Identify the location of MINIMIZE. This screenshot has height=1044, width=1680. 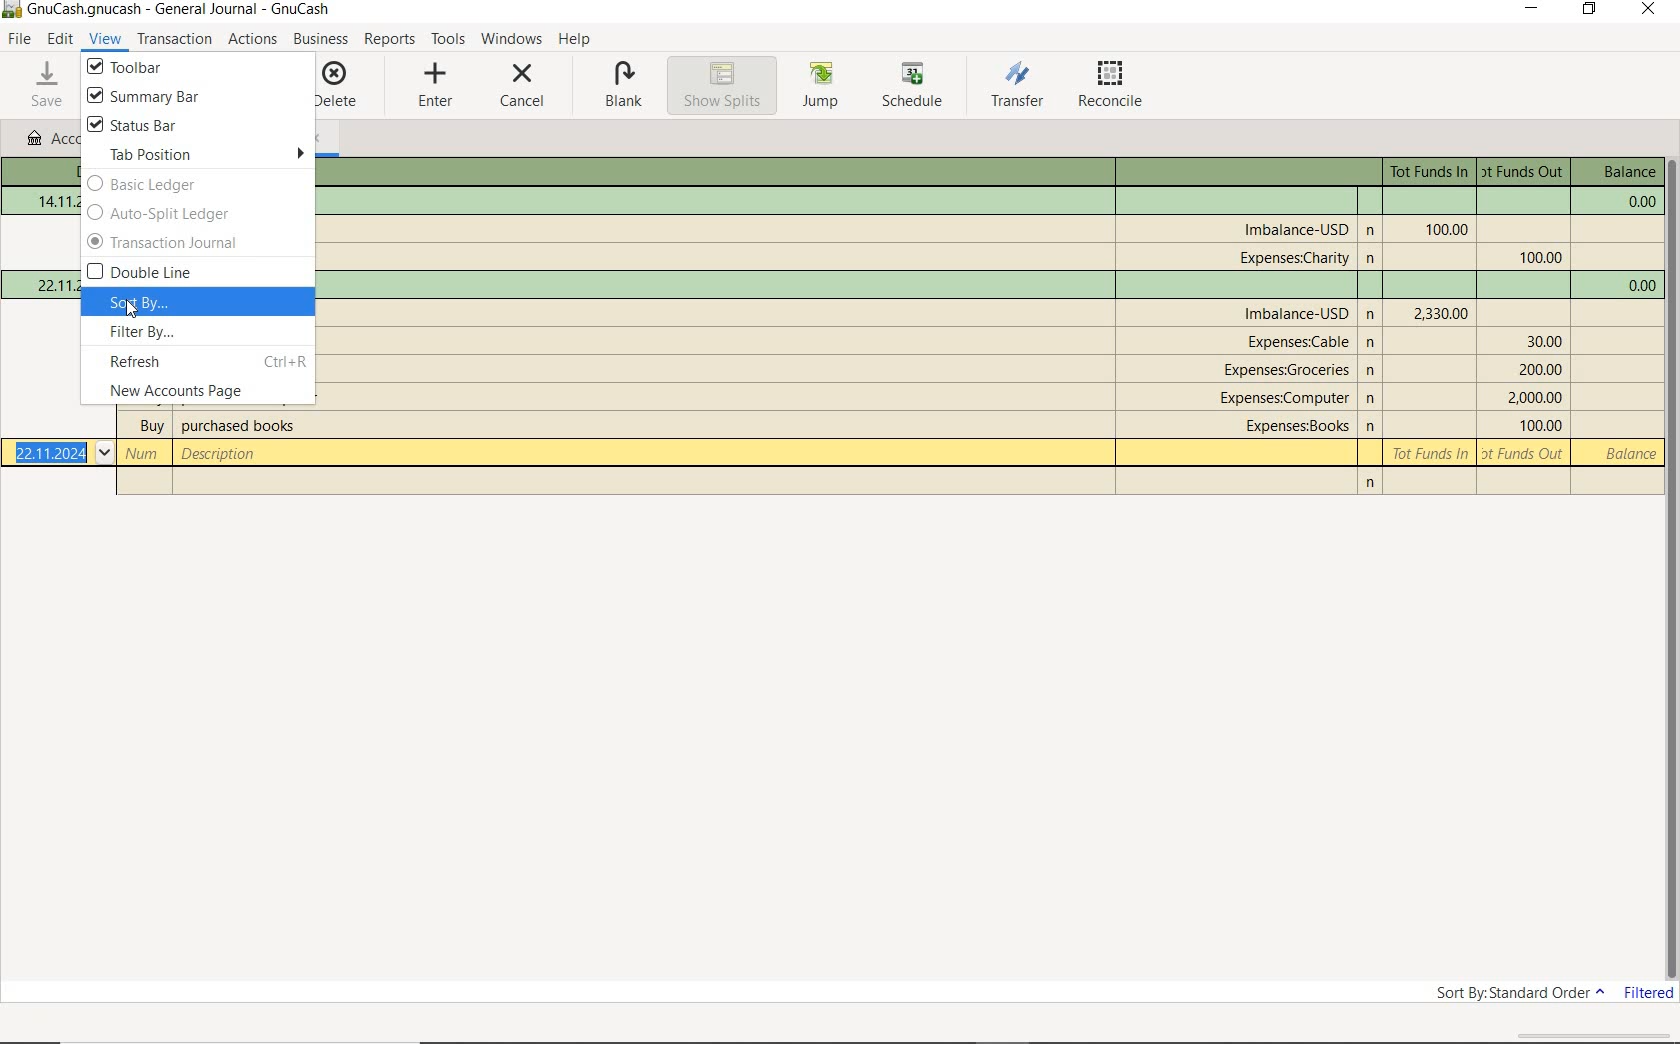
(1534, 12).